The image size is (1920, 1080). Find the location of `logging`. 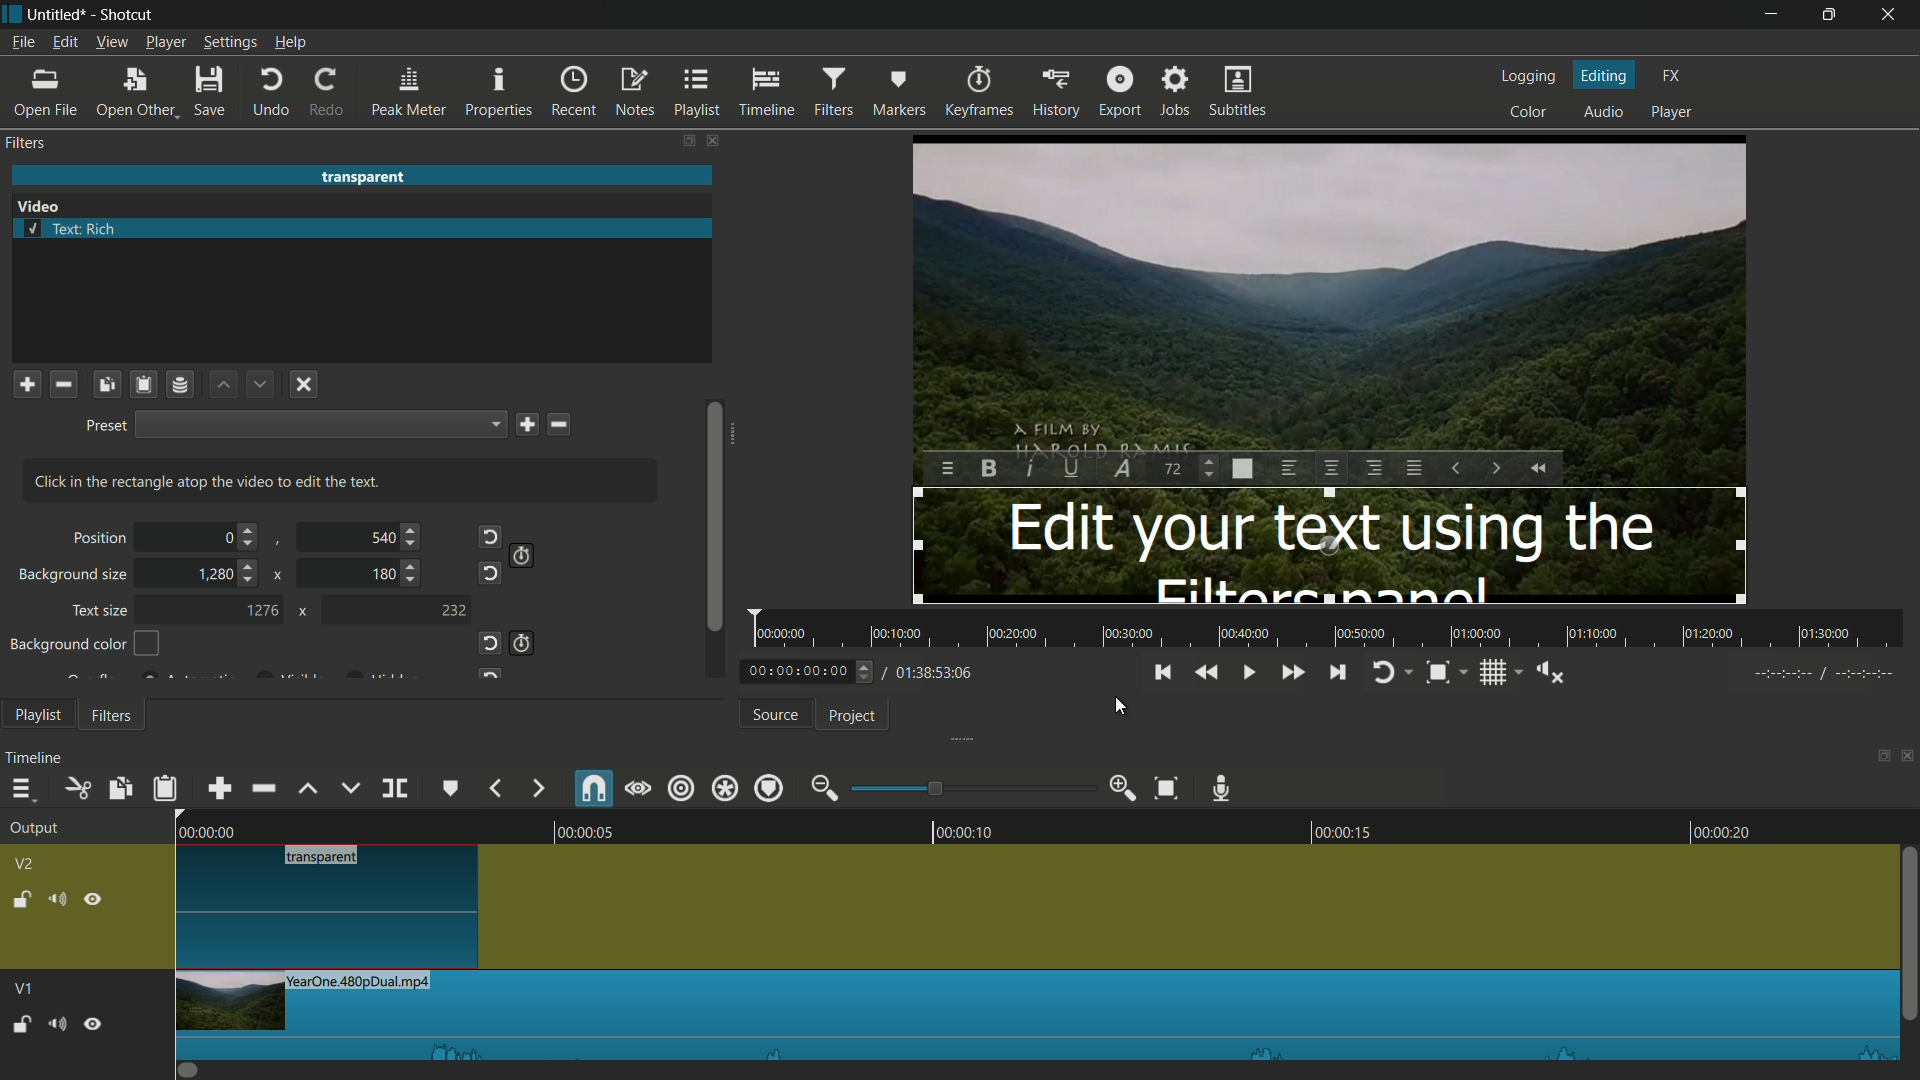

logging is located at coordinates (1531, 78).